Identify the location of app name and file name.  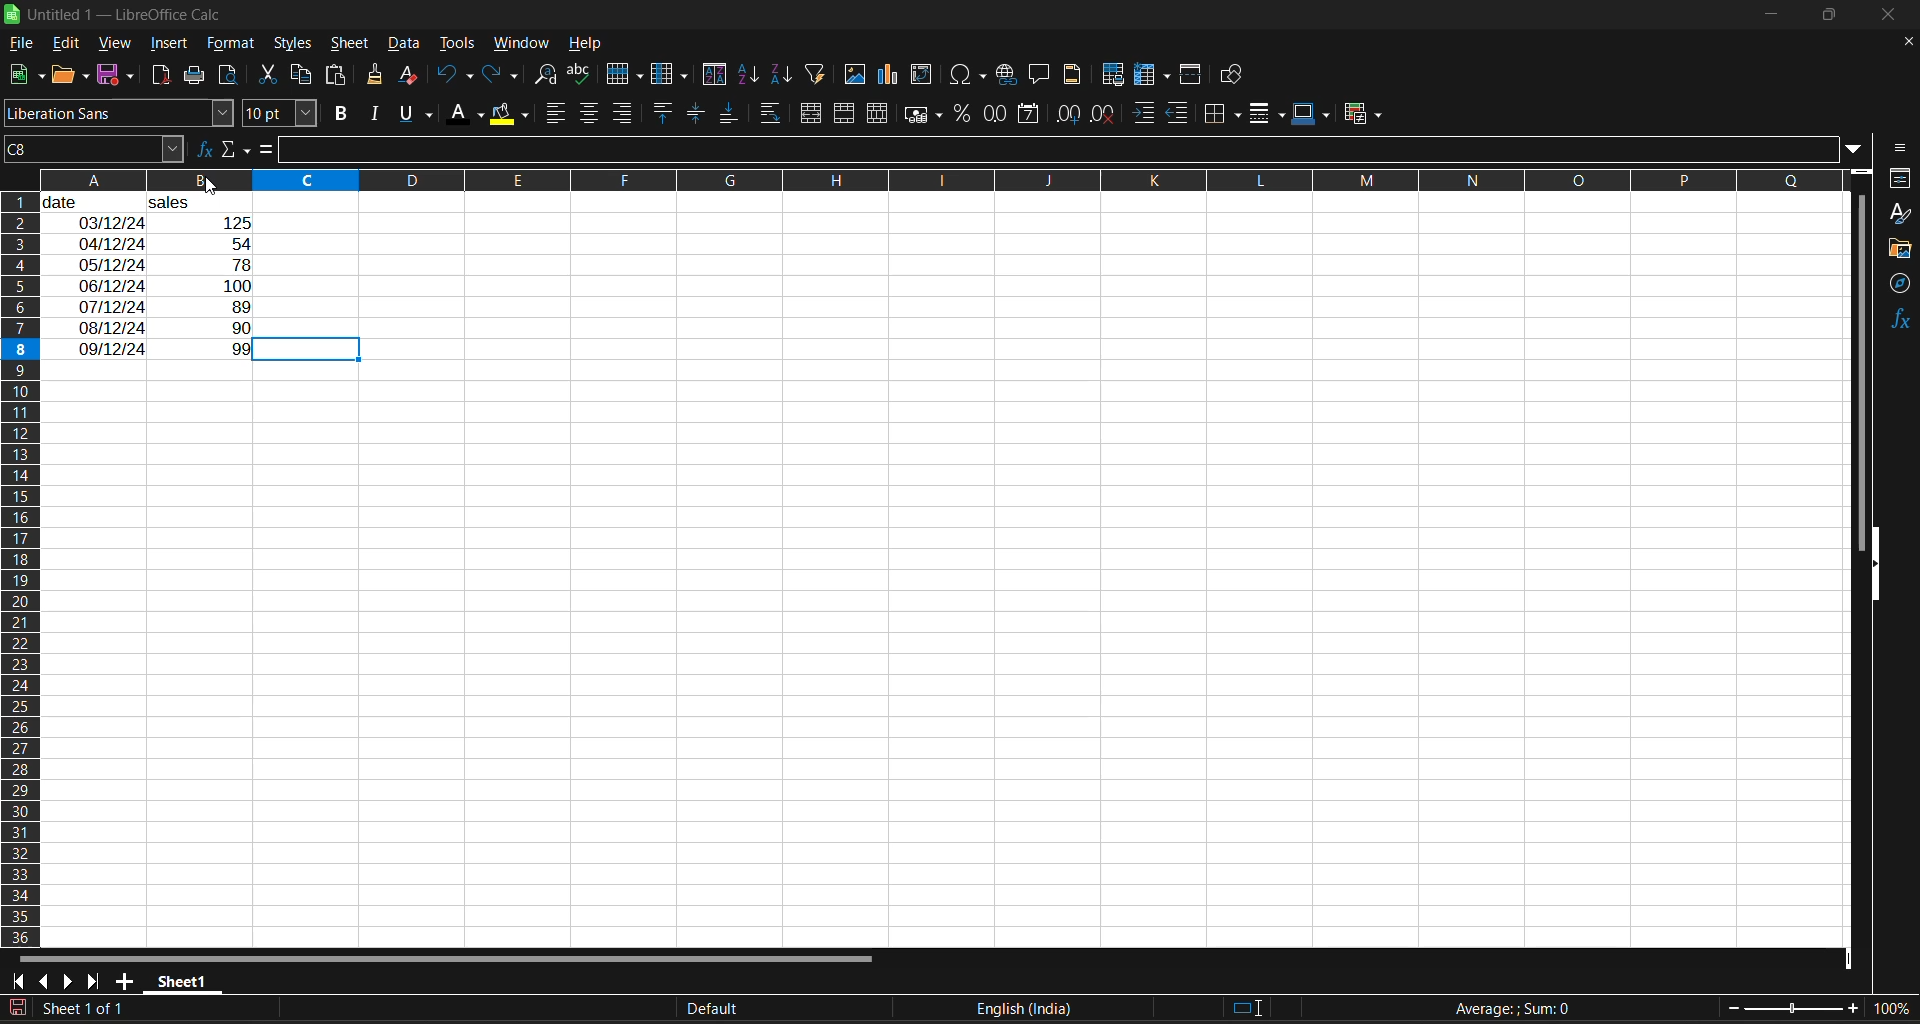
(128, 15).